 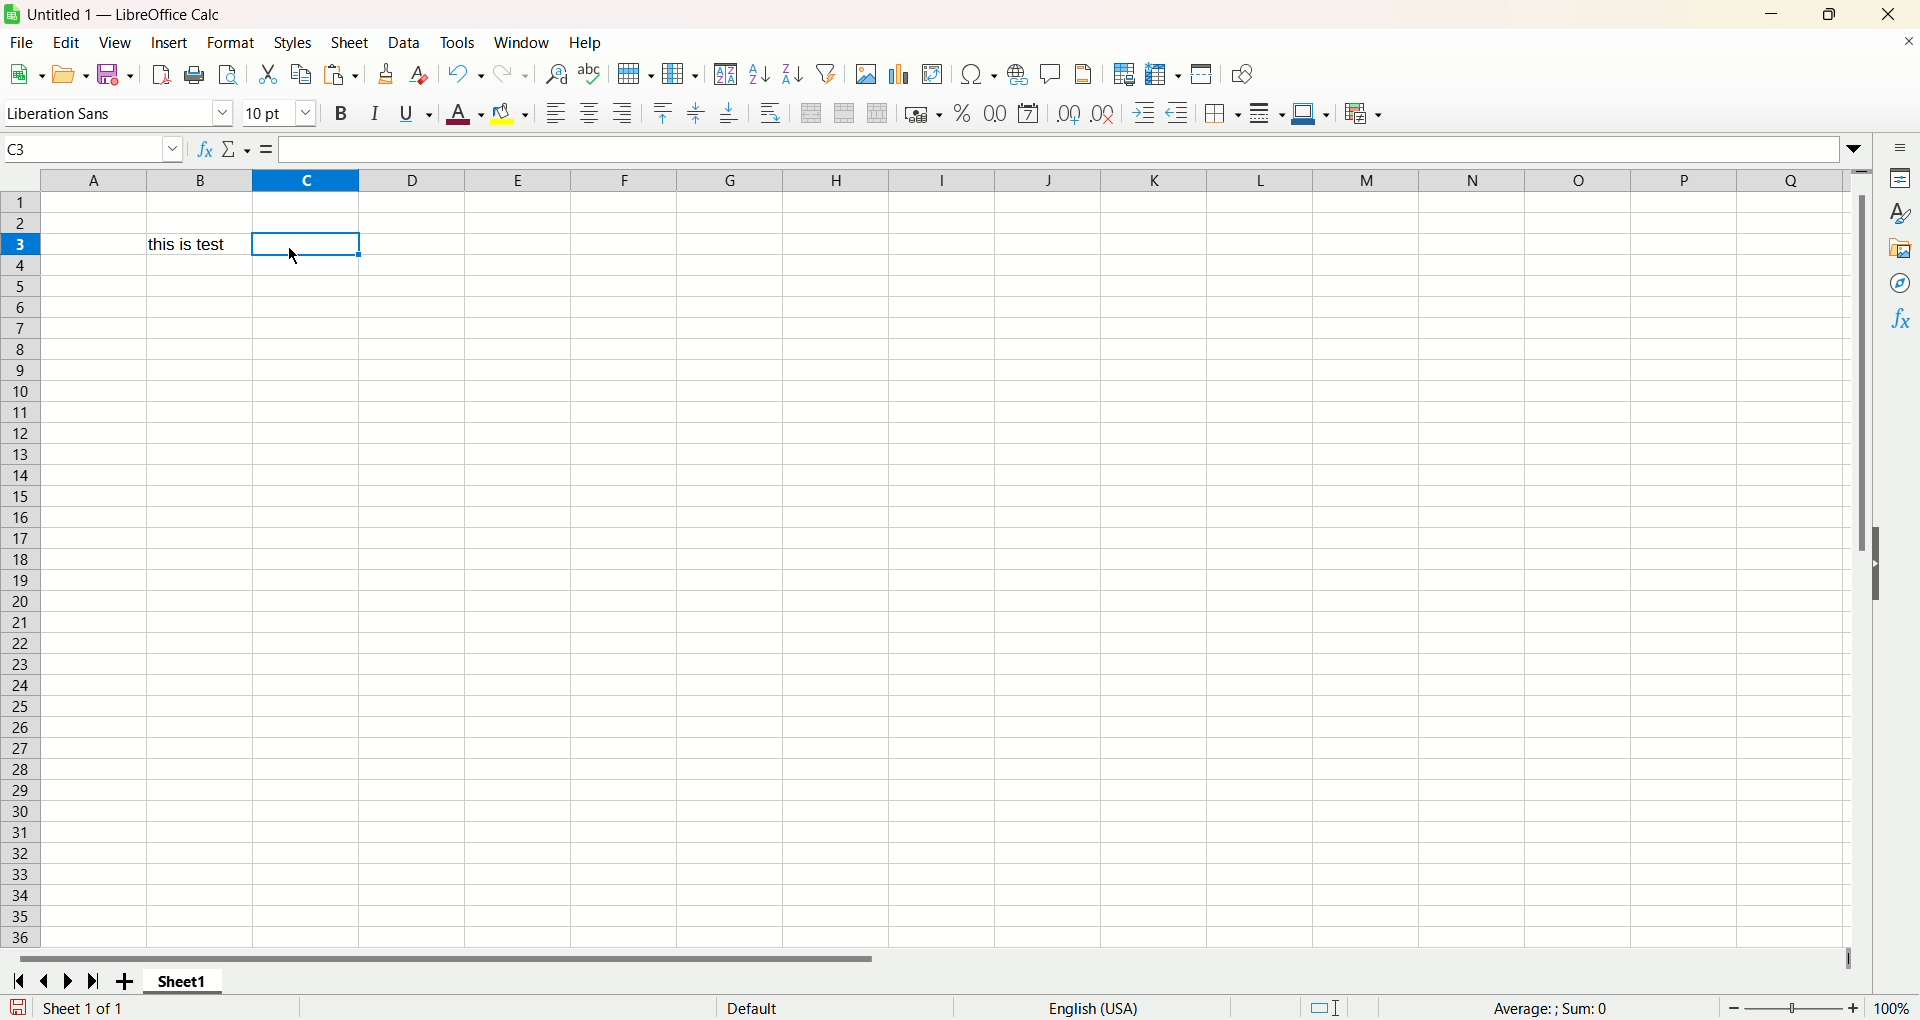 What do you see at coordinates (1200, 74) in the screenshot?
I see `split window` at bounding box center [1200, 74].